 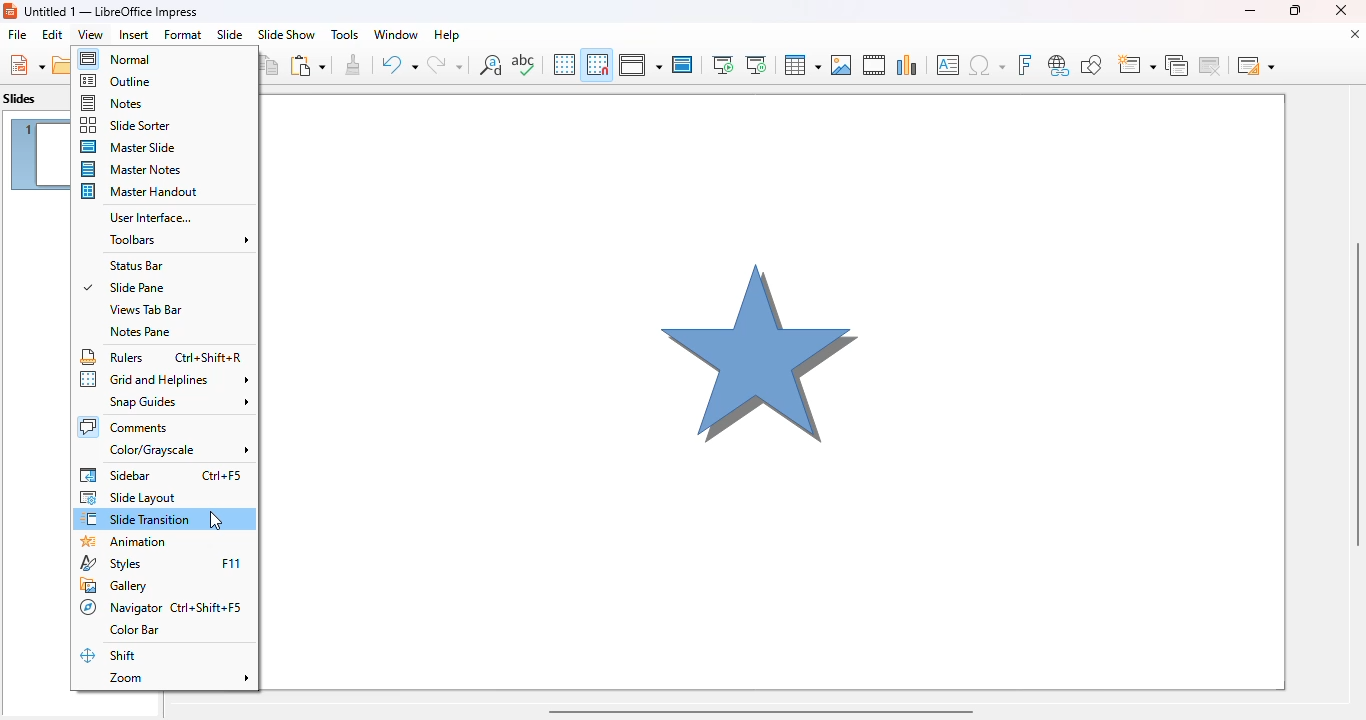 I want to click on new, so click(x=25, y=64).